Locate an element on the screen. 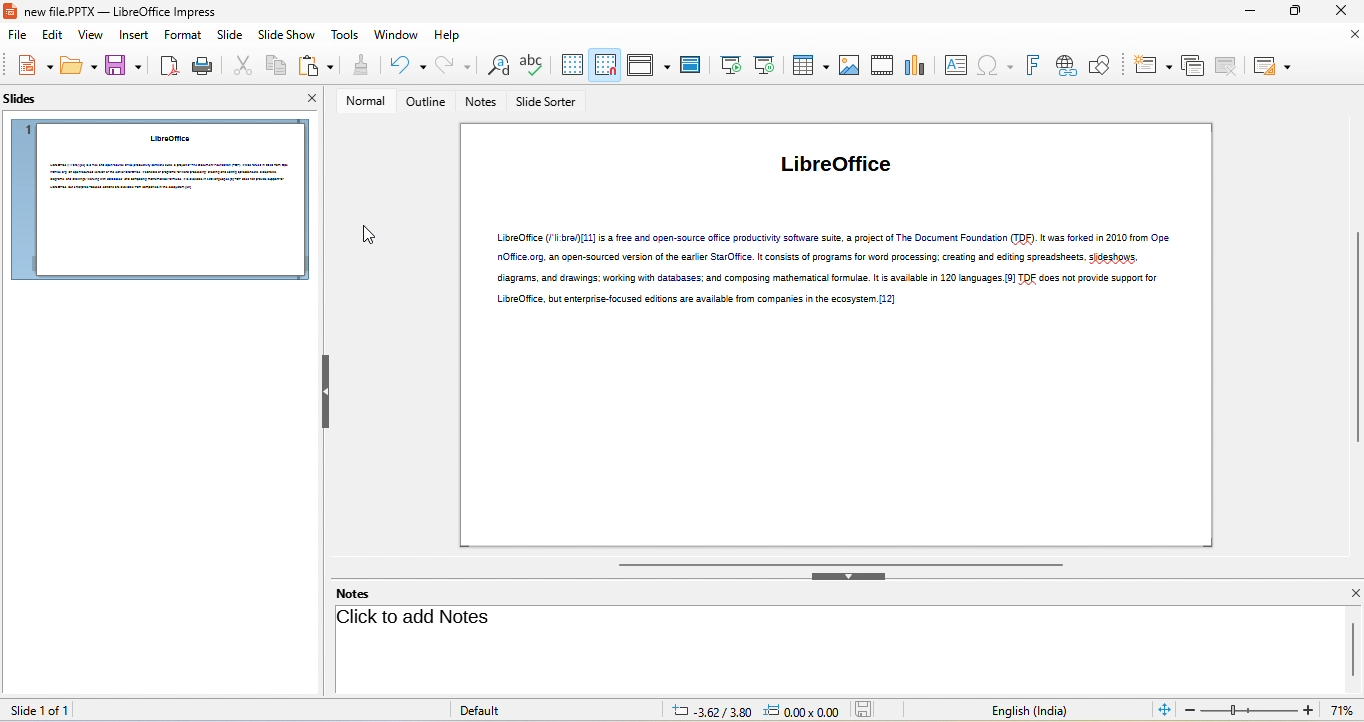 The width and height of the screenshot is (1364, 722). delete slide is located at coordinates (1230, 66).